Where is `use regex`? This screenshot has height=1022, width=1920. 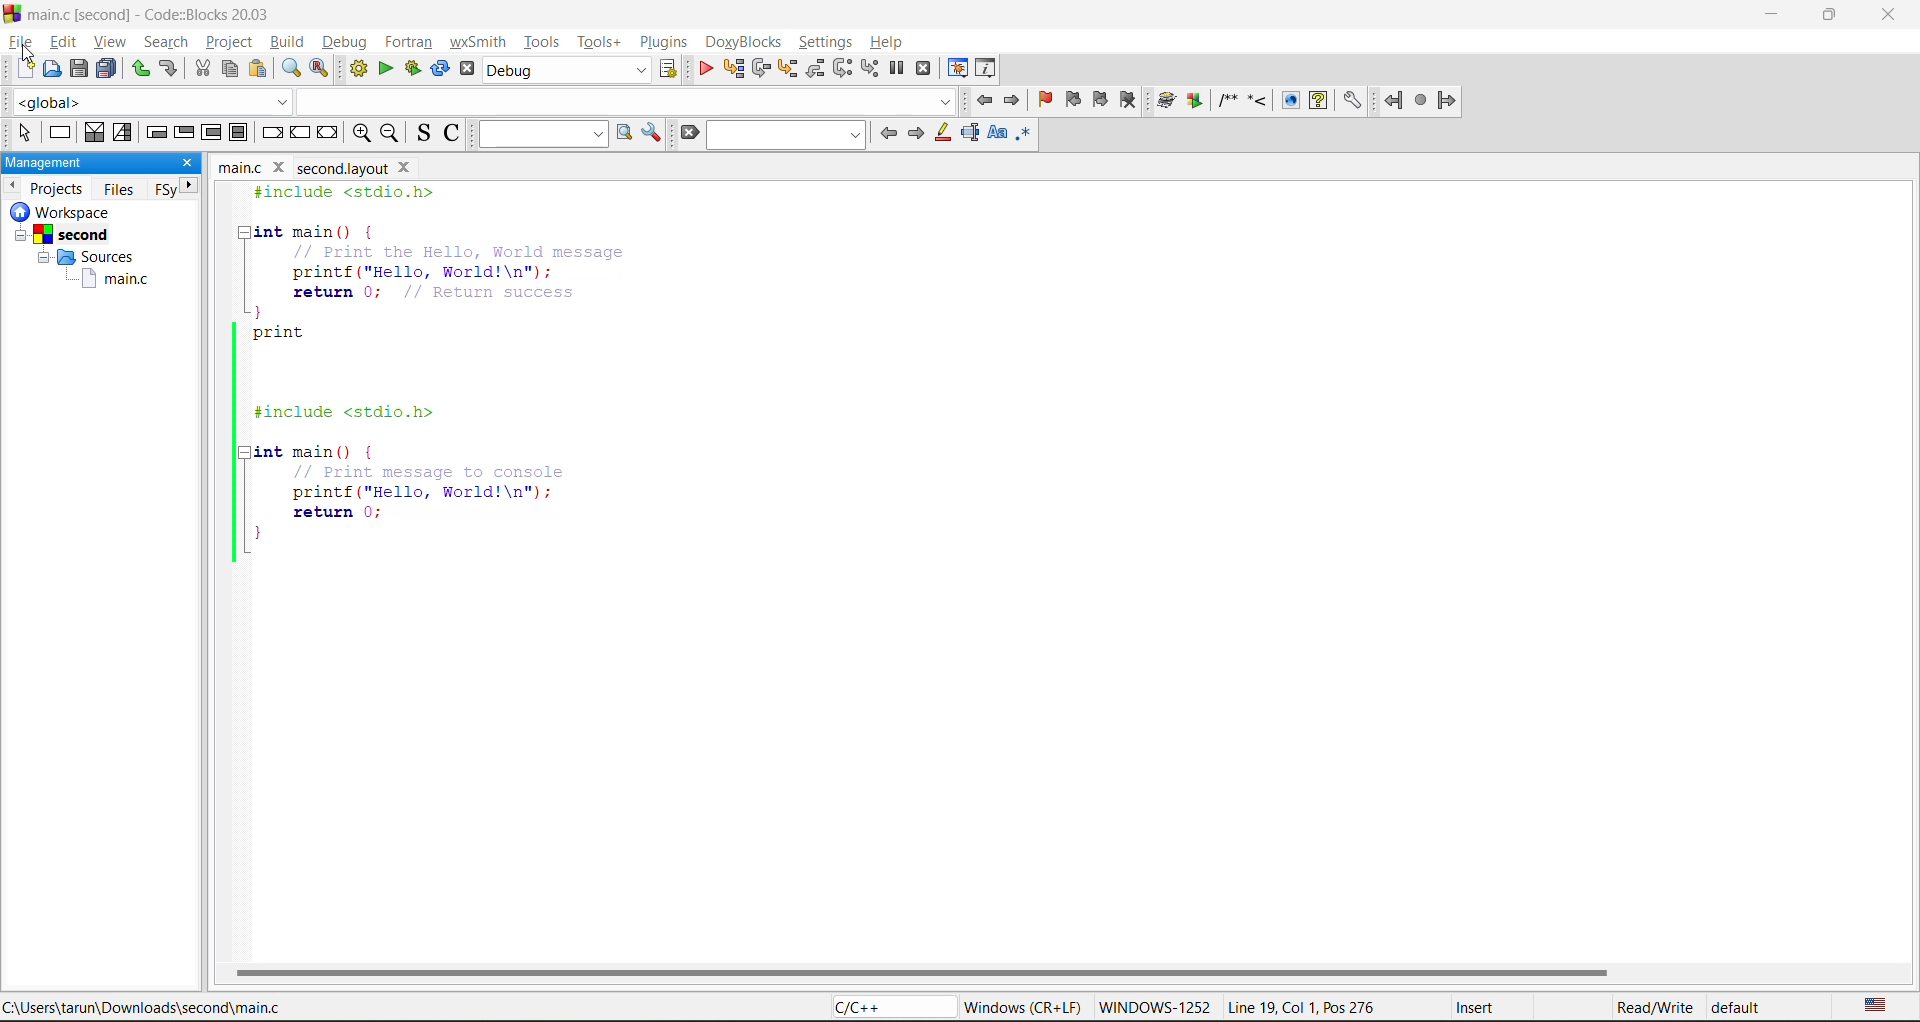
use regex is located at coordinates (1025, 137).